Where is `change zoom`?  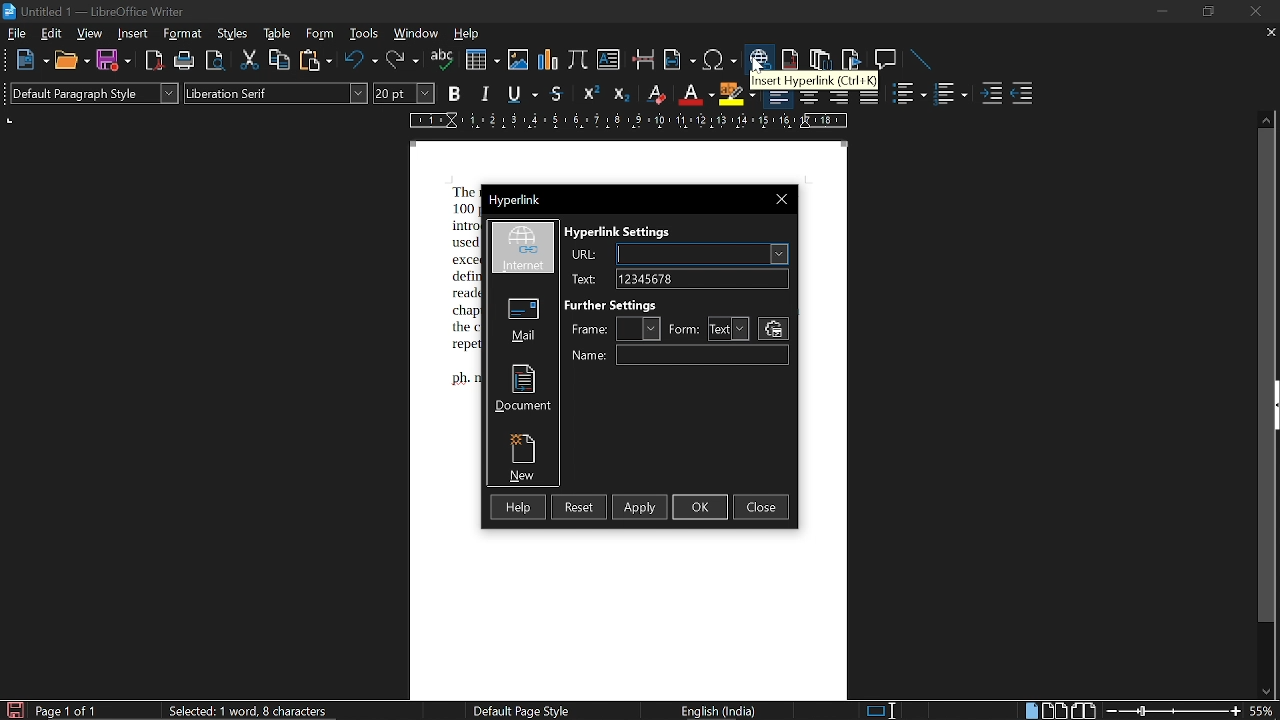 change zoom is located at coordinates (1174, 712).